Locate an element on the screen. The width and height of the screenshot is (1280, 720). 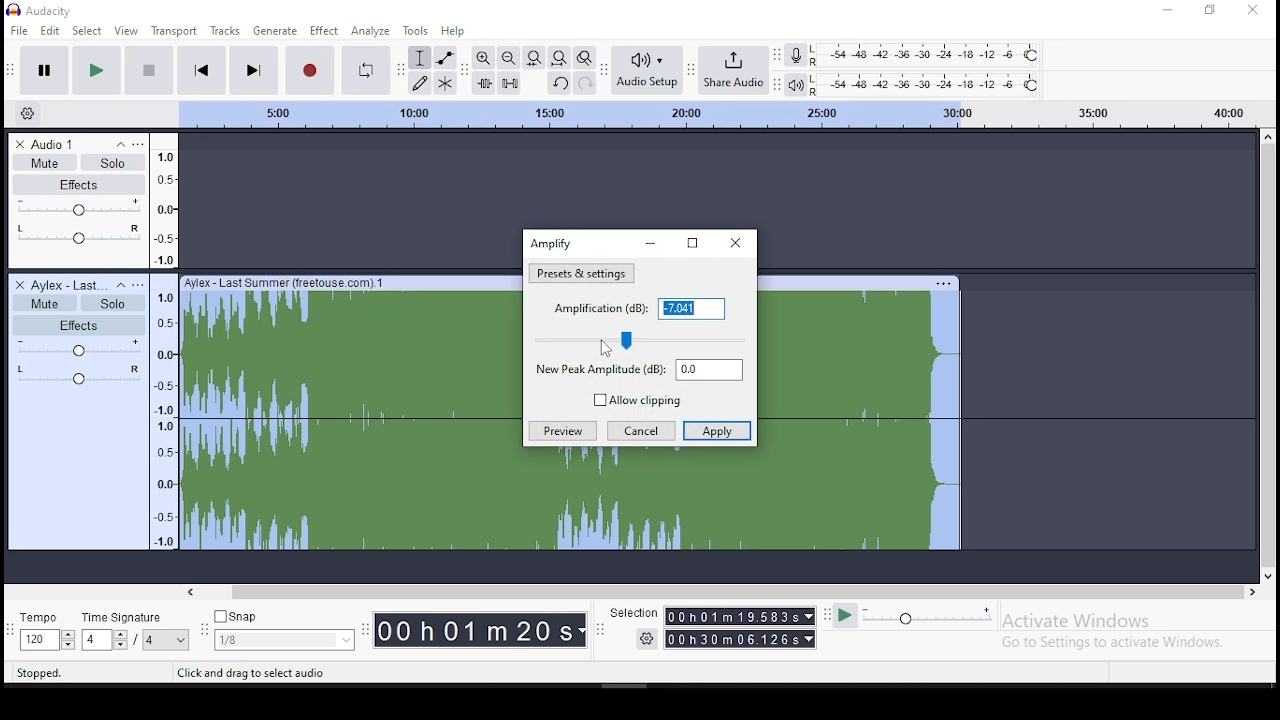
record meter is located at coordinates (795, 56).